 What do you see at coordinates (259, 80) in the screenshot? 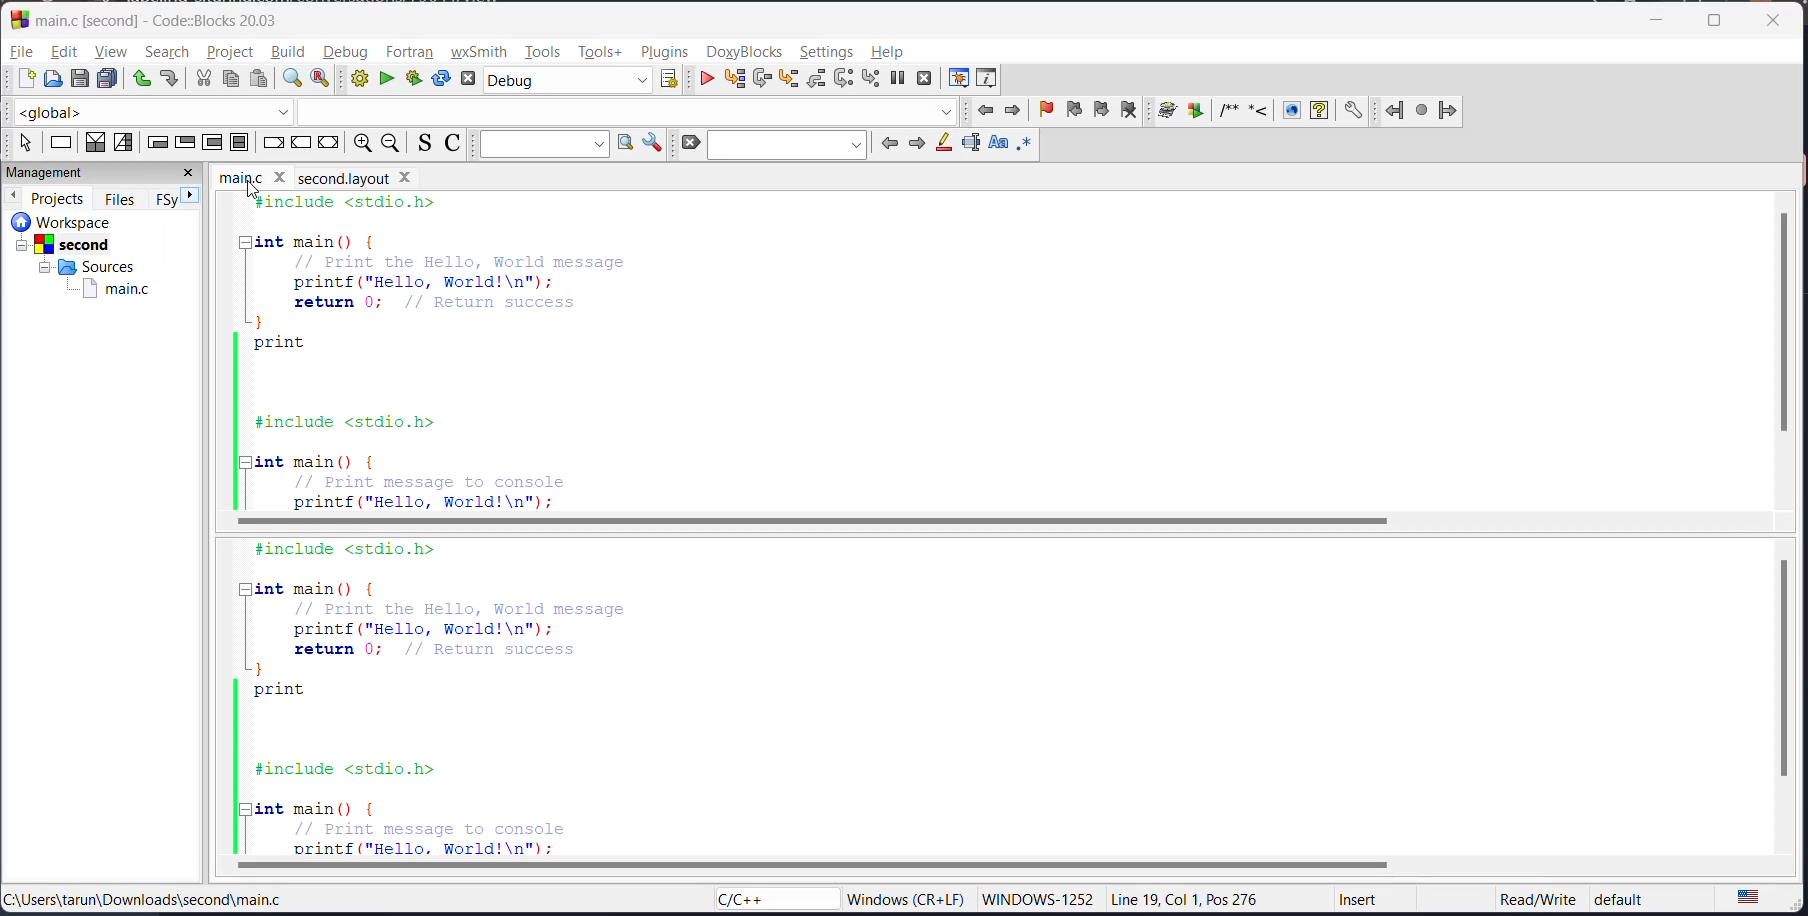
I see `paste` at bounding box center [259, 80].